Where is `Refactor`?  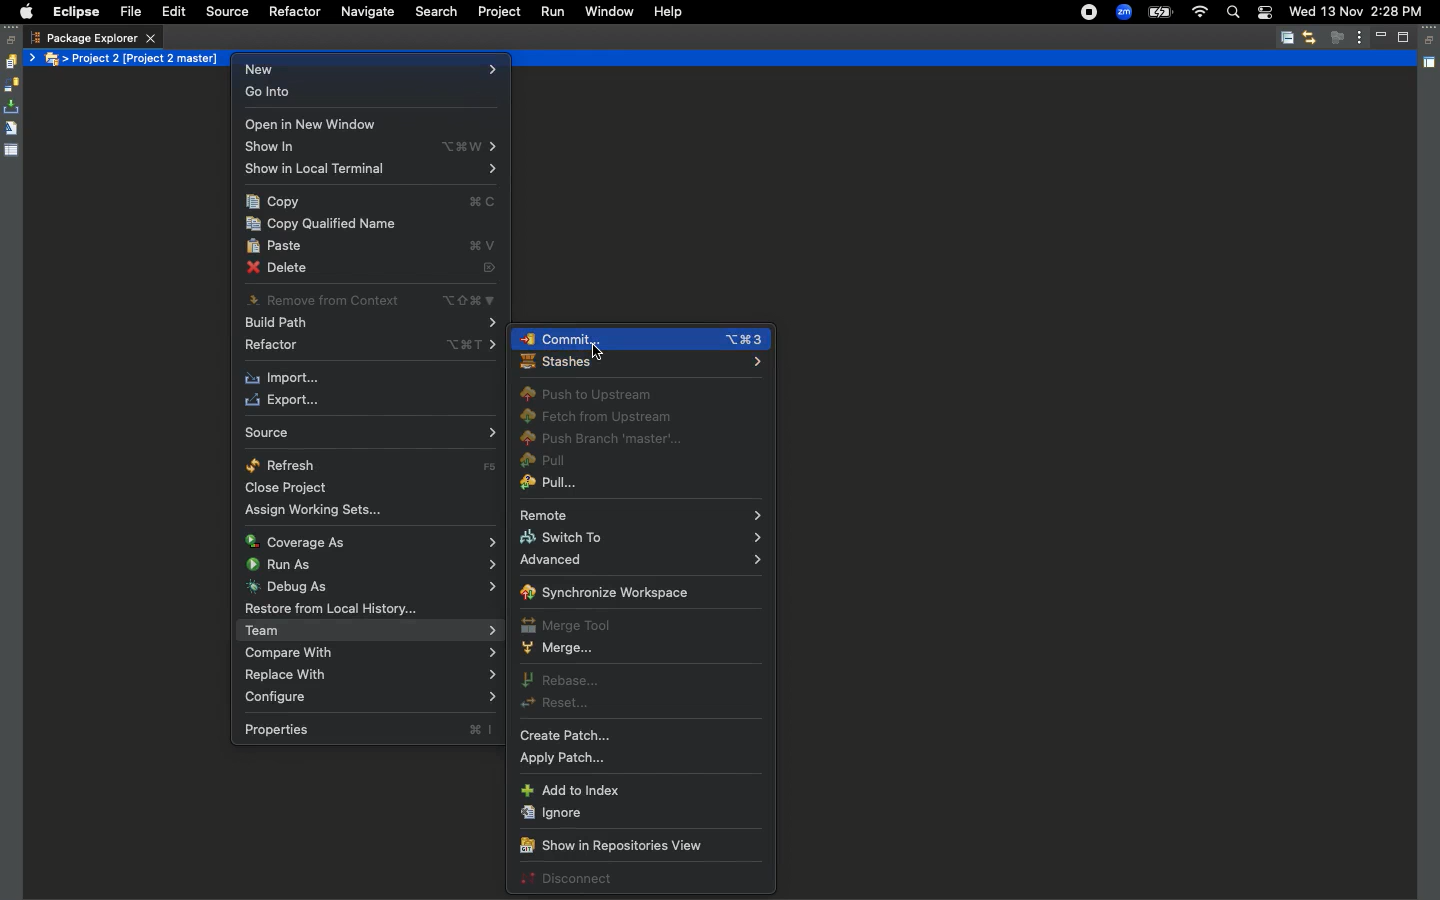 Refactor is located at coordinates (293, 12).